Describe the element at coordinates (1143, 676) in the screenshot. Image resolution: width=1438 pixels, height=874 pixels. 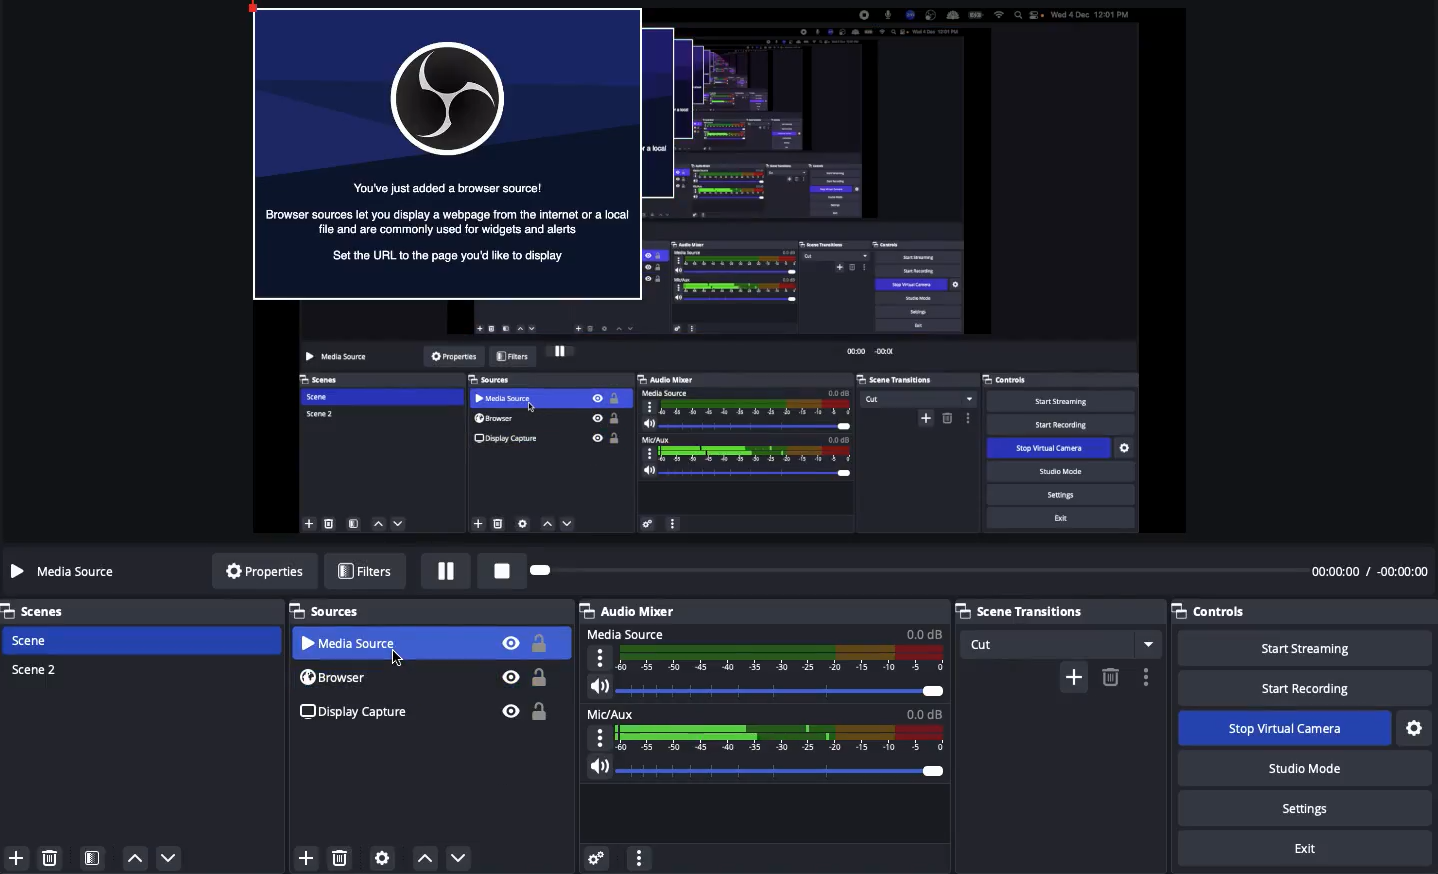
I see `Options` at that location.